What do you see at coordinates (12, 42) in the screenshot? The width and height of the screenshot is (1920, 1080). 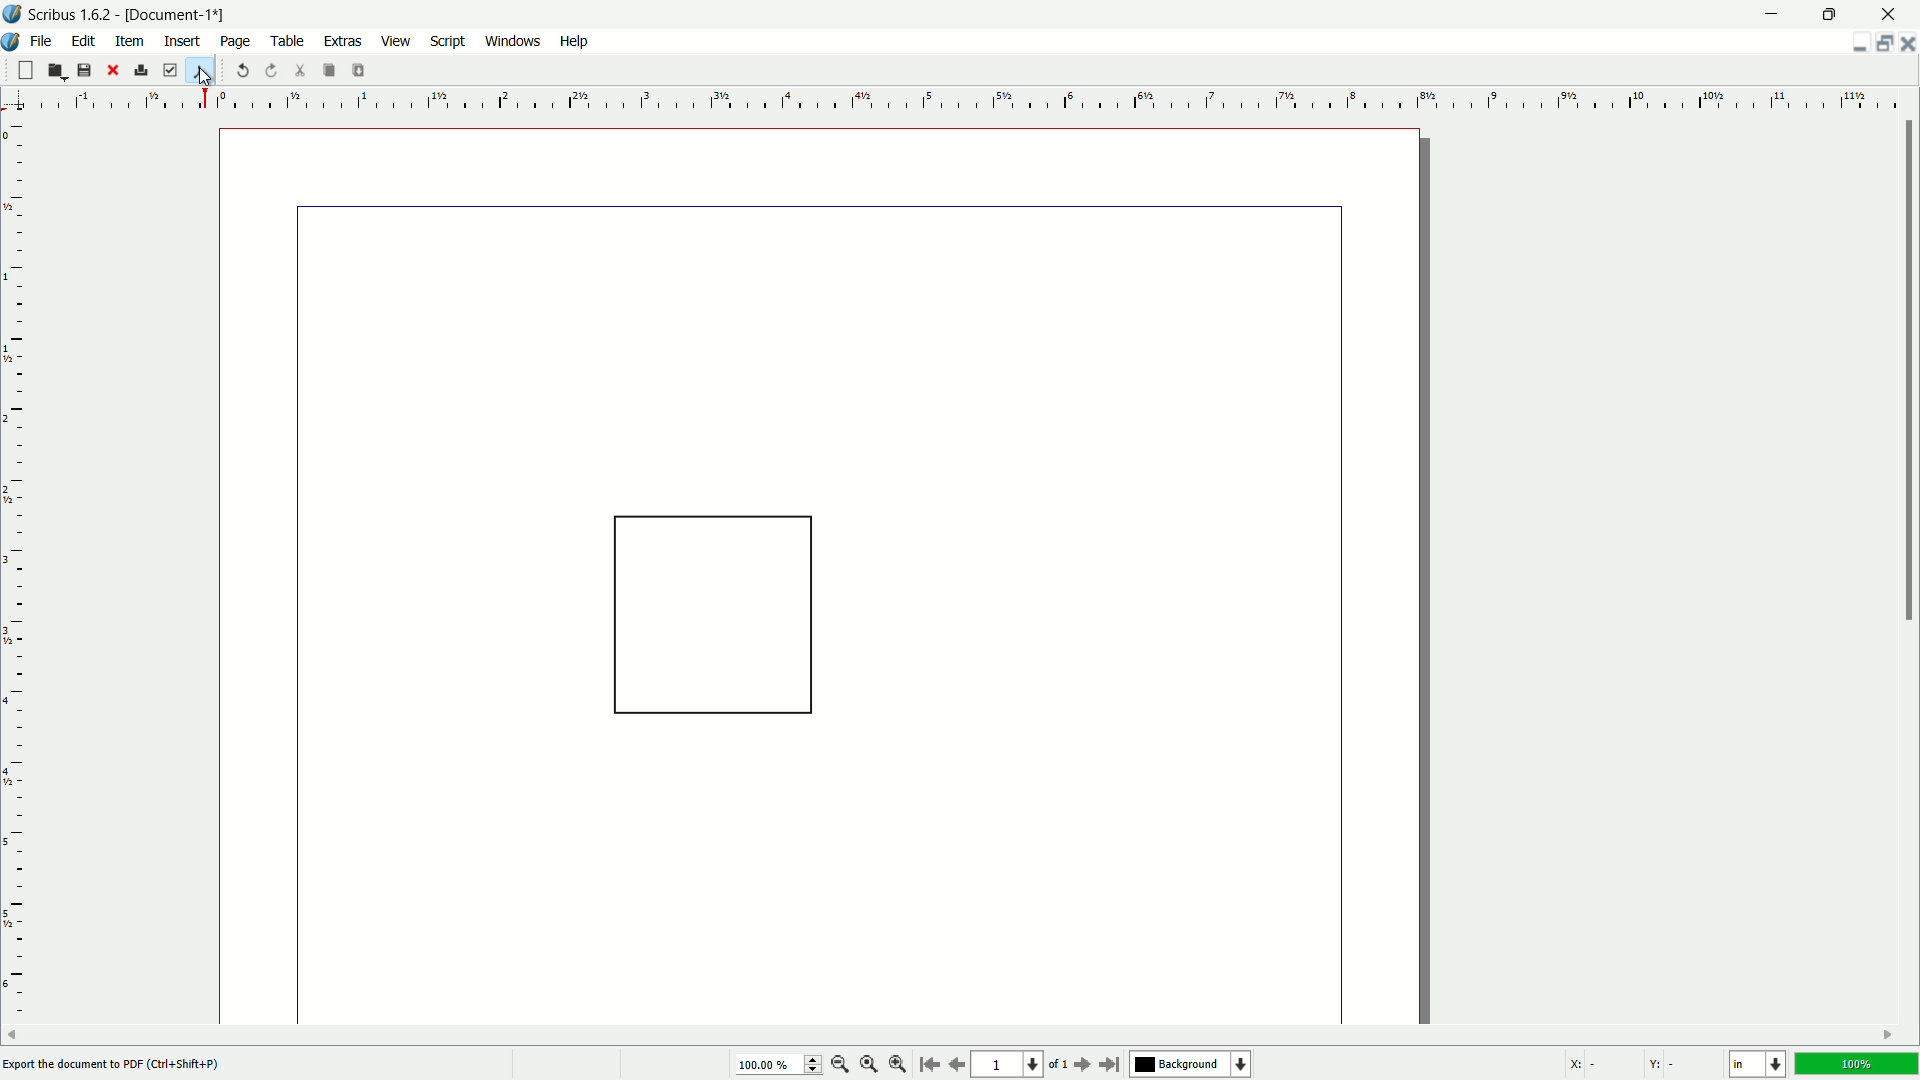 I see `app icon` at bounding box center [12, 42].